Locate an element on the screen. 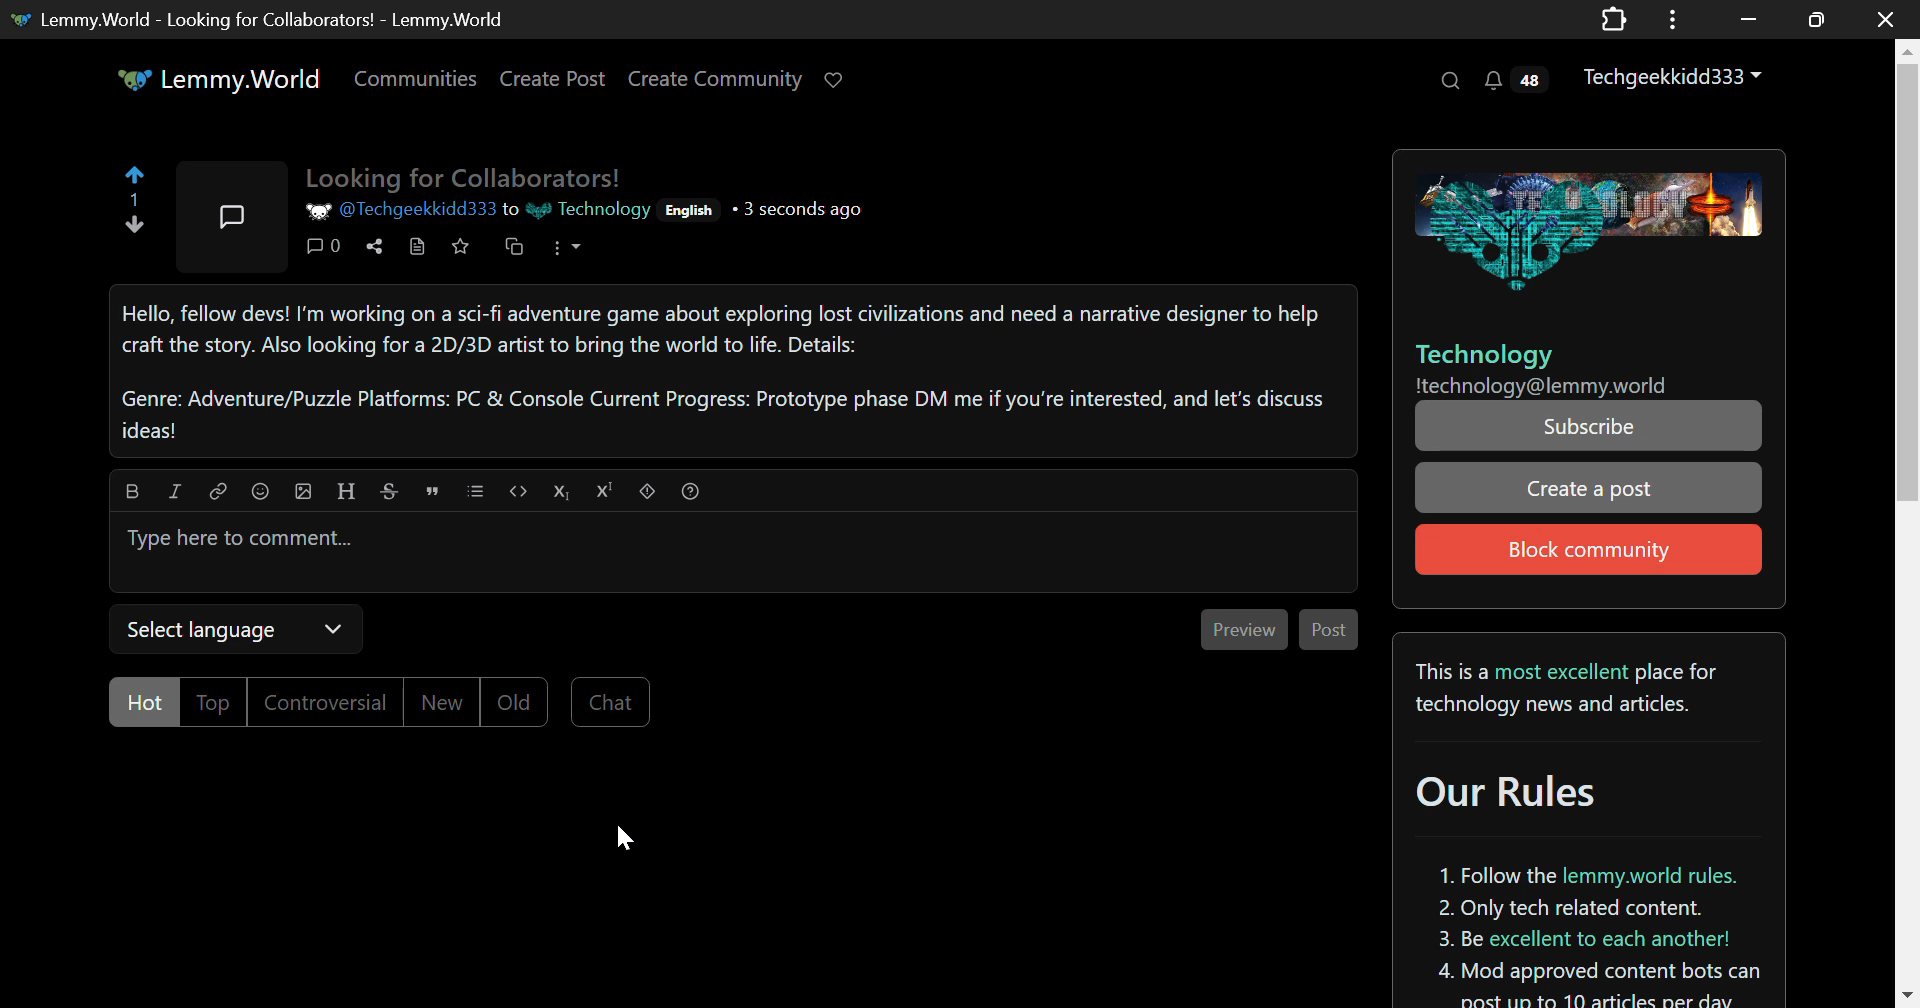 The image size is (1920, 1008). Create Community is located at coordinates (719, 80).